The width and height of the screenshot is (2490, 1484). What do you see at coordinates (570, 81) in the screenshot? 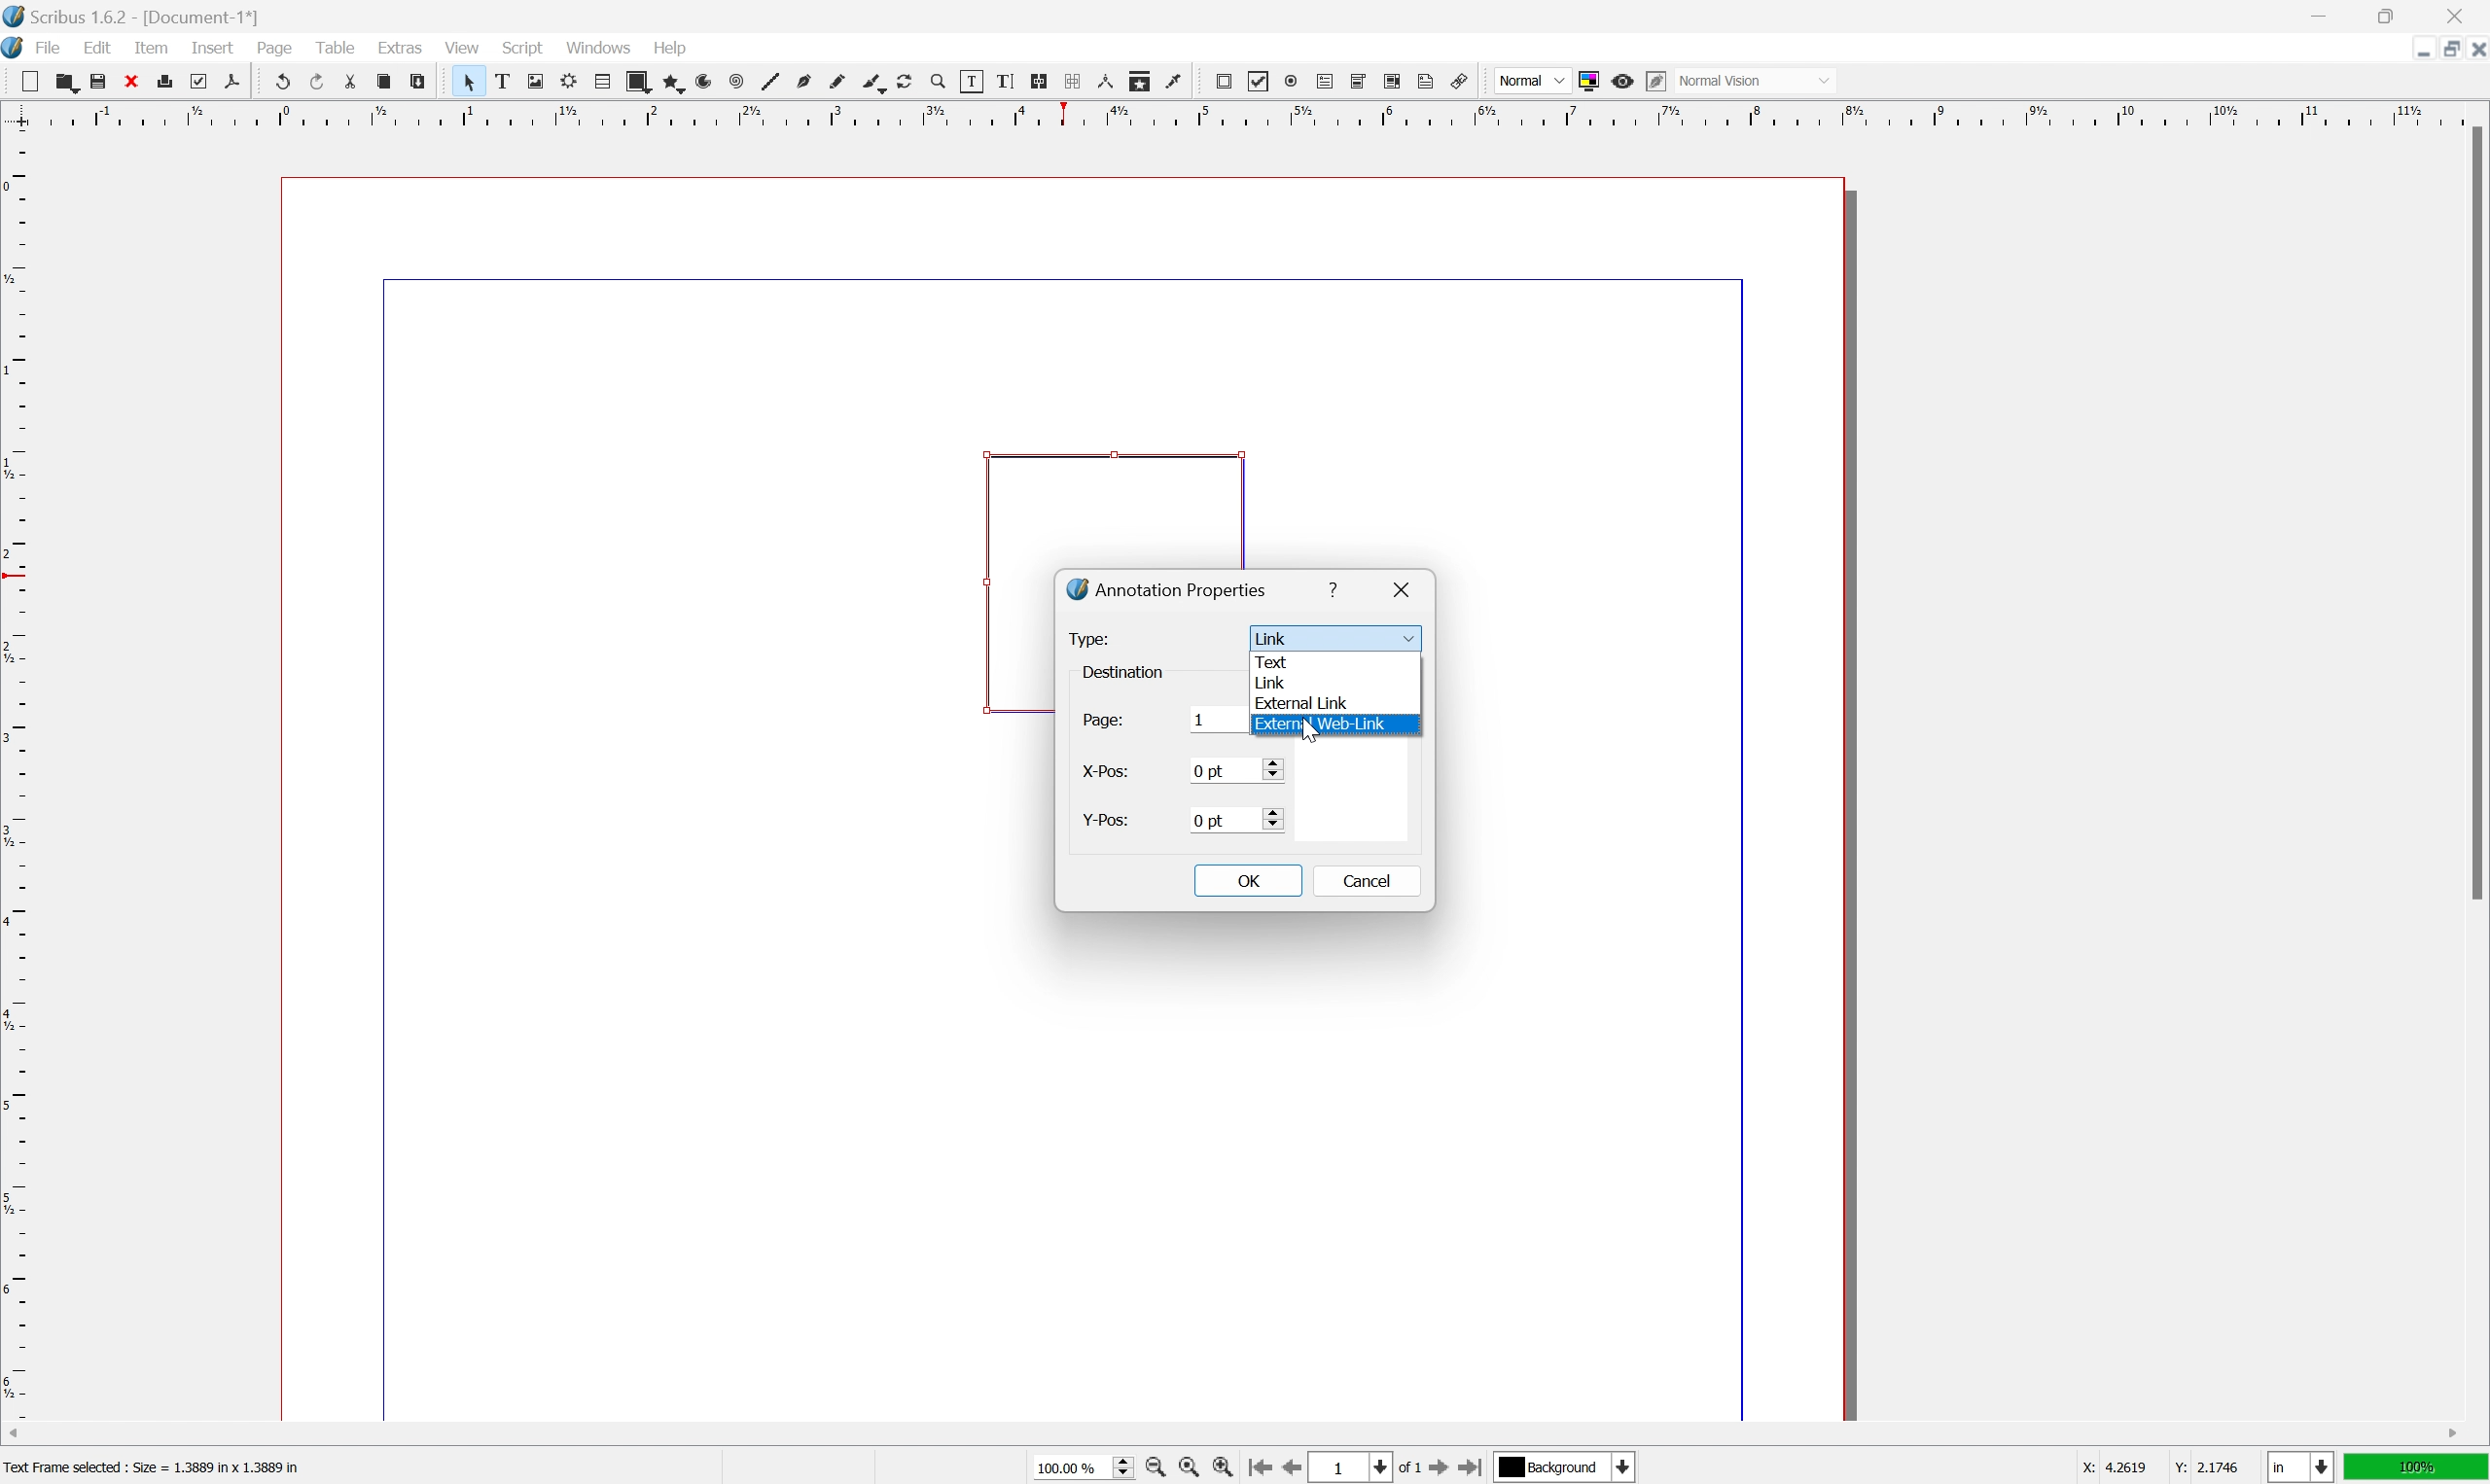
I see `render frame` at bounding box center [570, 81].